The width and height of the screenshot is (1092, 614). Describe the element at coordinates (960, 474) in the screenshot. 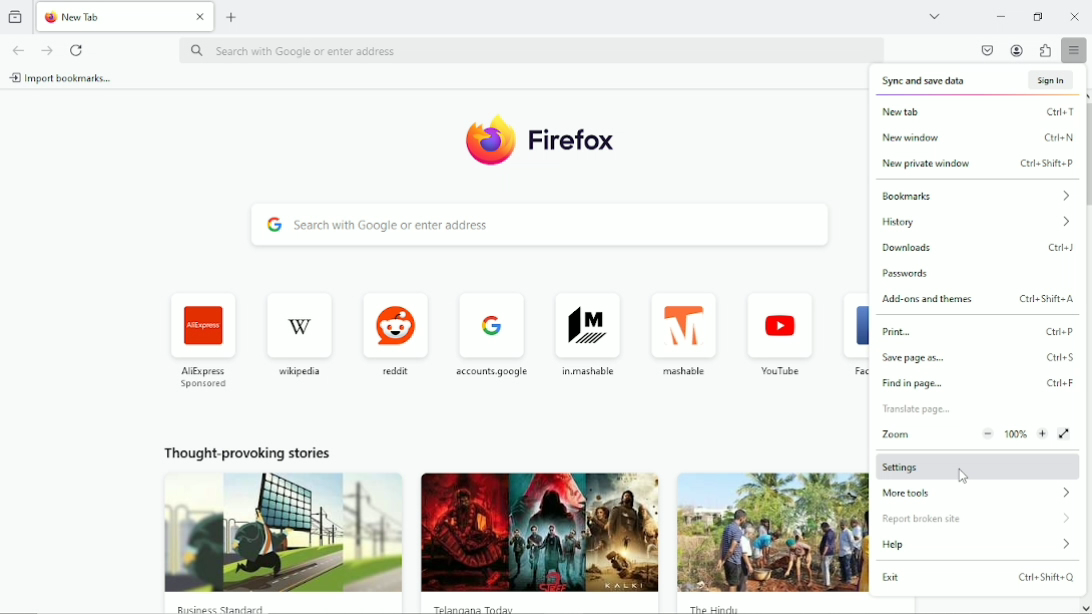

I see `cursor` at that location.